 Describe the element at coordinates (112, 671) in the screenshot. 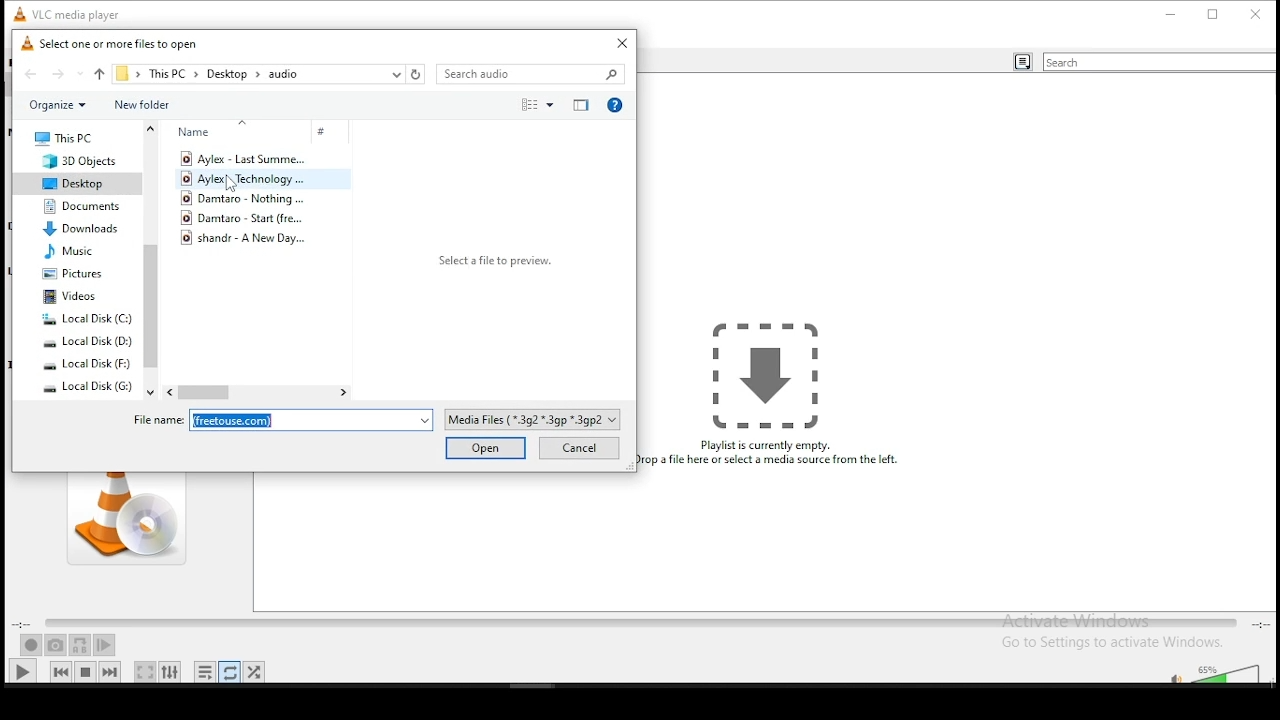

I see `next media in the playlist, skips forward when held` at that location.